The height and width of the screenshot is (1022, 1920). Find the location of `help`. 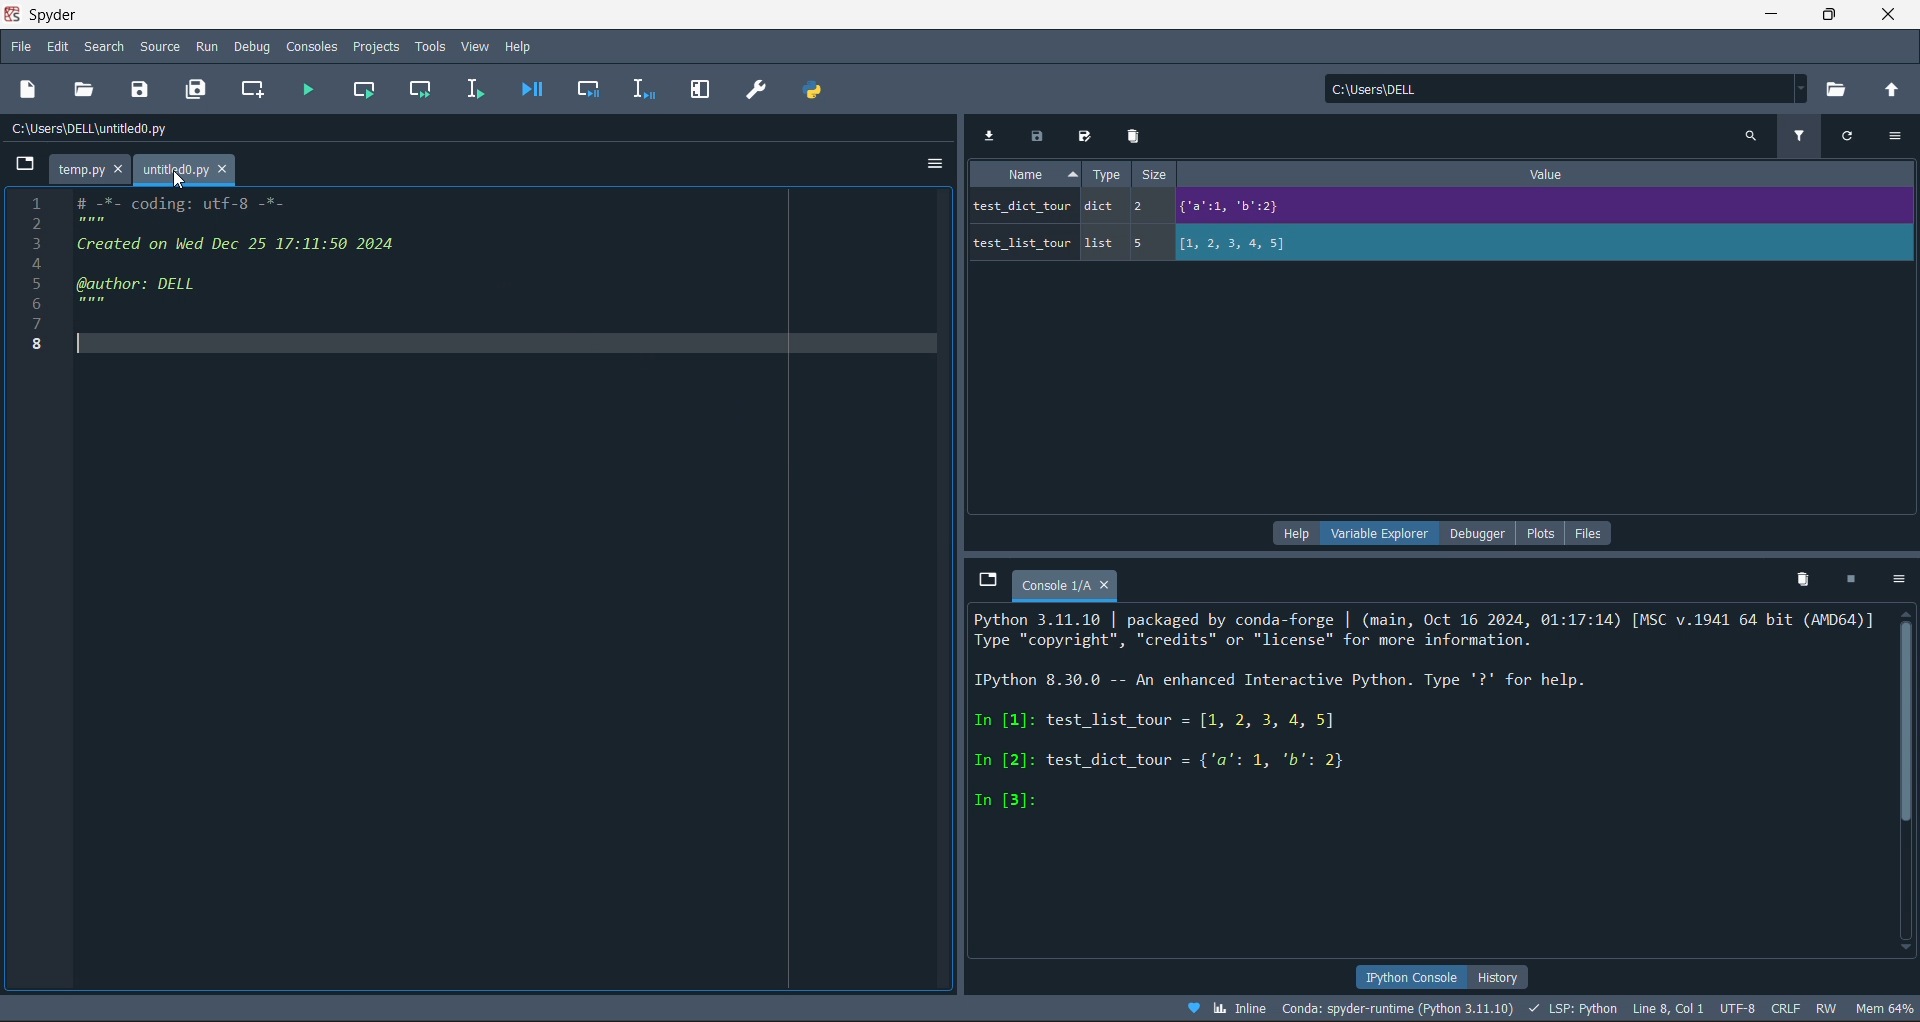

help is located at coordinates (516, 45).